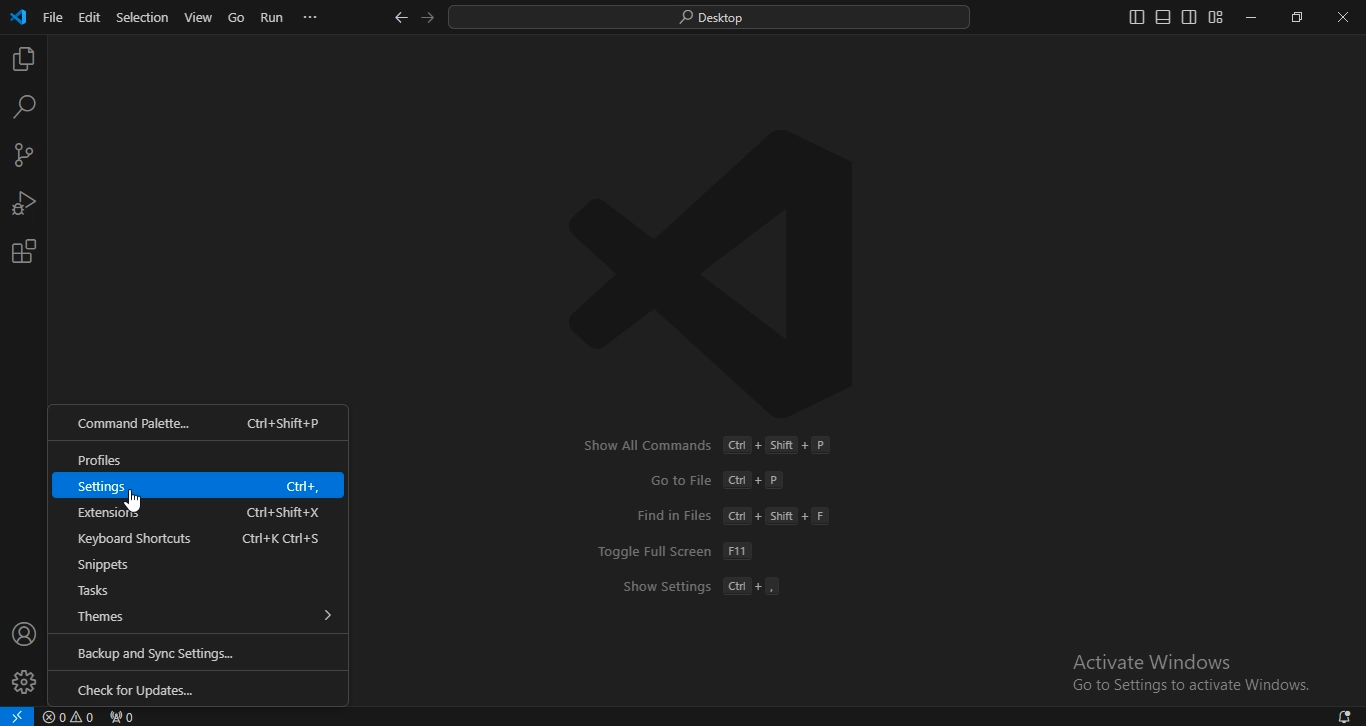 The height and width of the screenshot is (726, 1366). I want to click on close, so click(1342, 17).